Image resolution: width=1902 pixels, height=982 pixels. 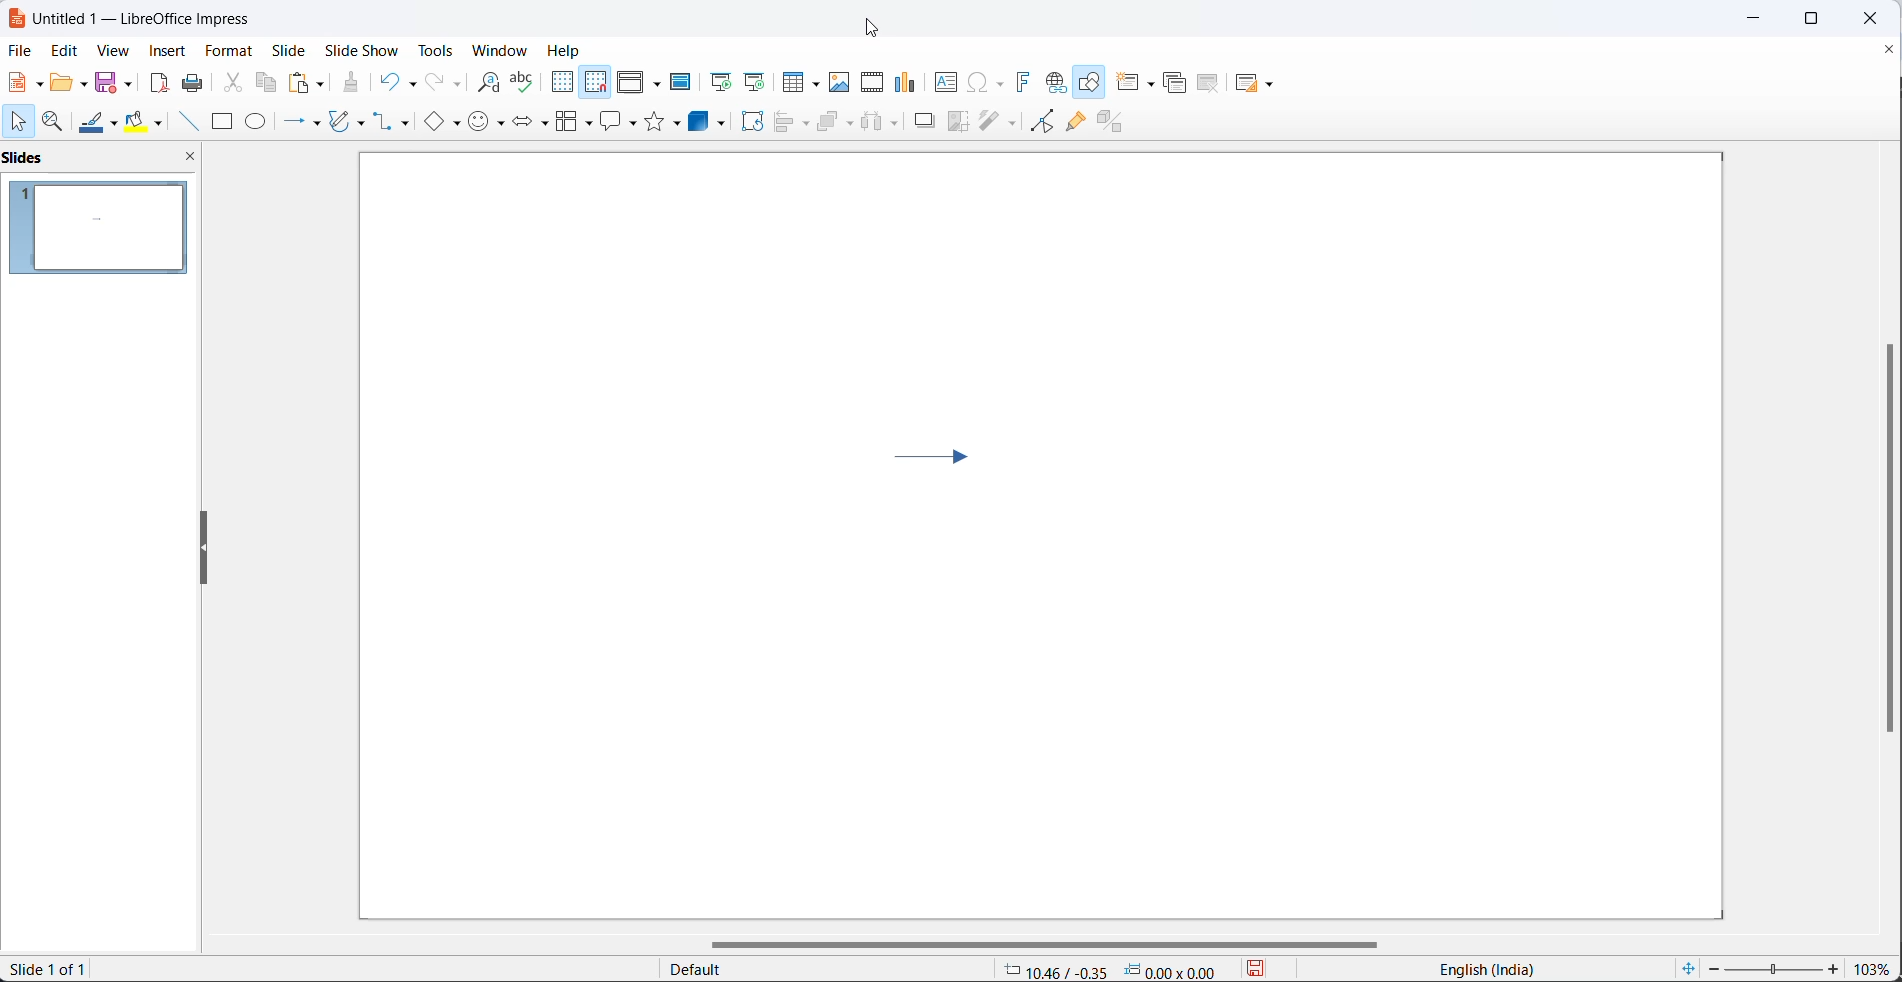 I want to click on Untitled 1- LibreOffice impress, so click(x=141, y=18).